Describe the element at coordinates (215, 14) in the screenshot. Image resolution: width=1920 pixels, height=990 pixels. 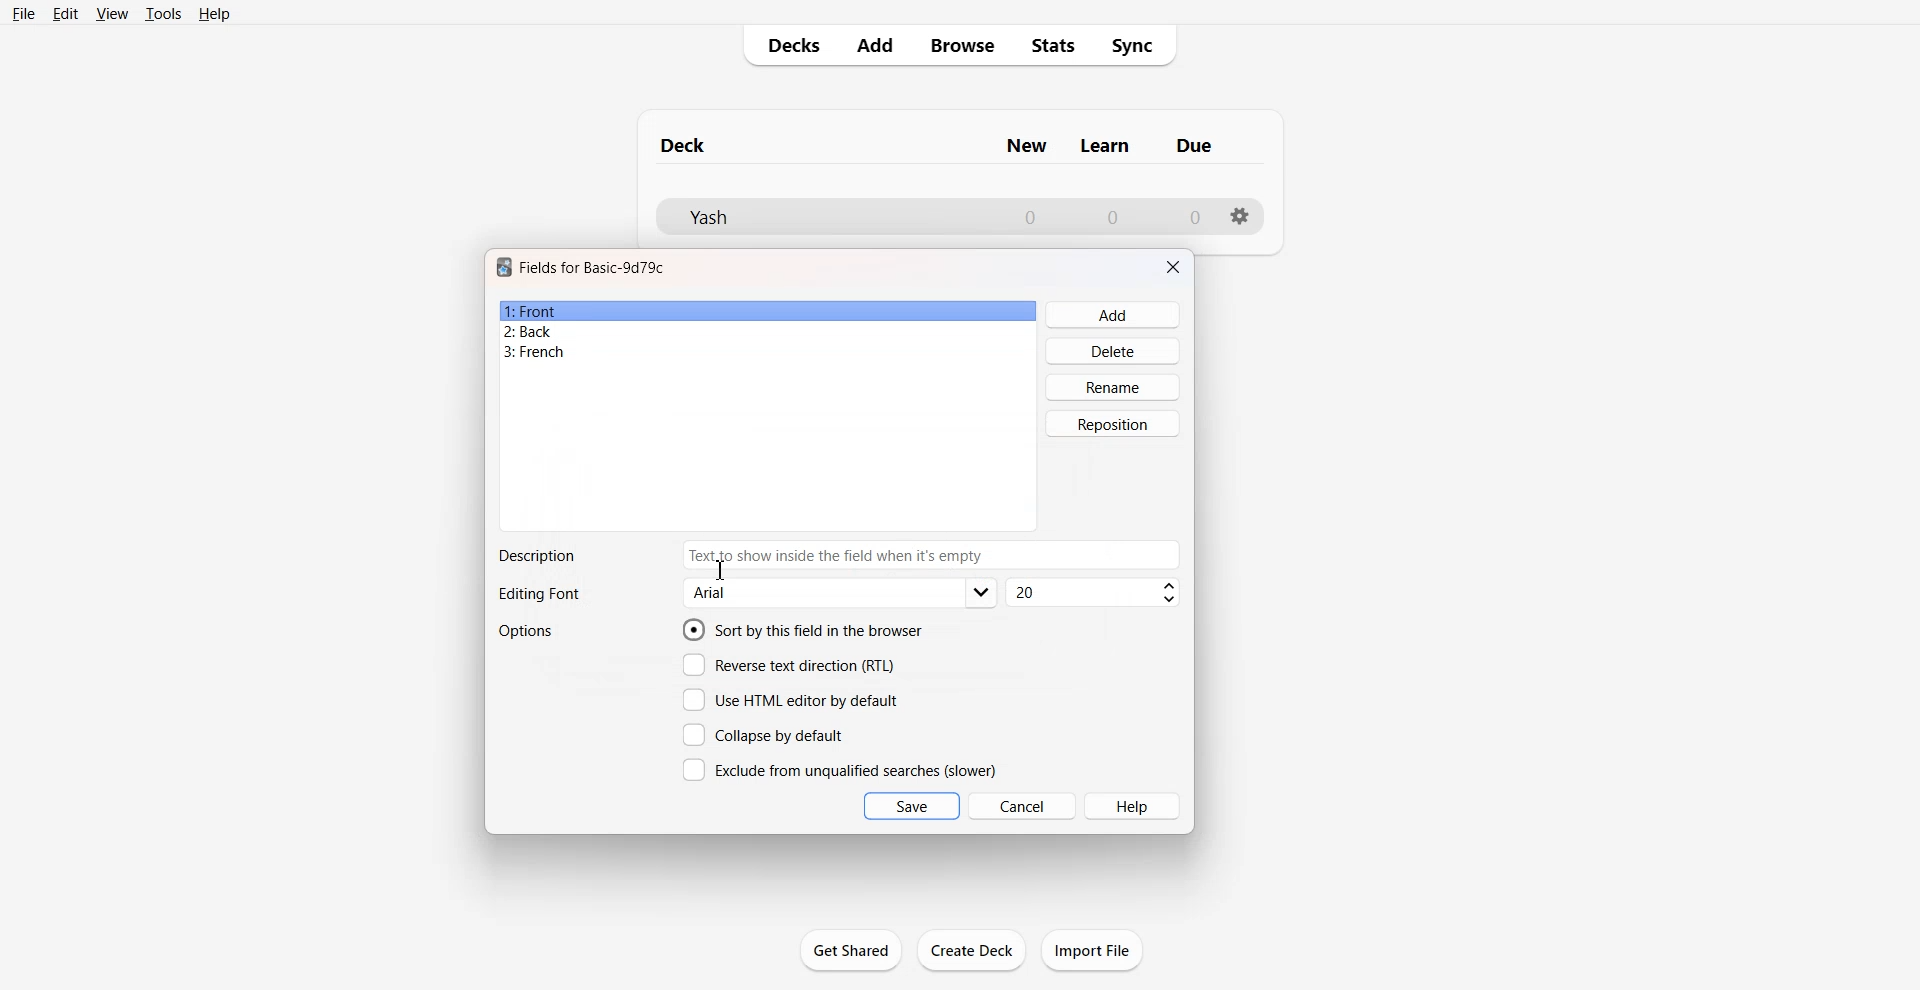
I see `Help` at that location.